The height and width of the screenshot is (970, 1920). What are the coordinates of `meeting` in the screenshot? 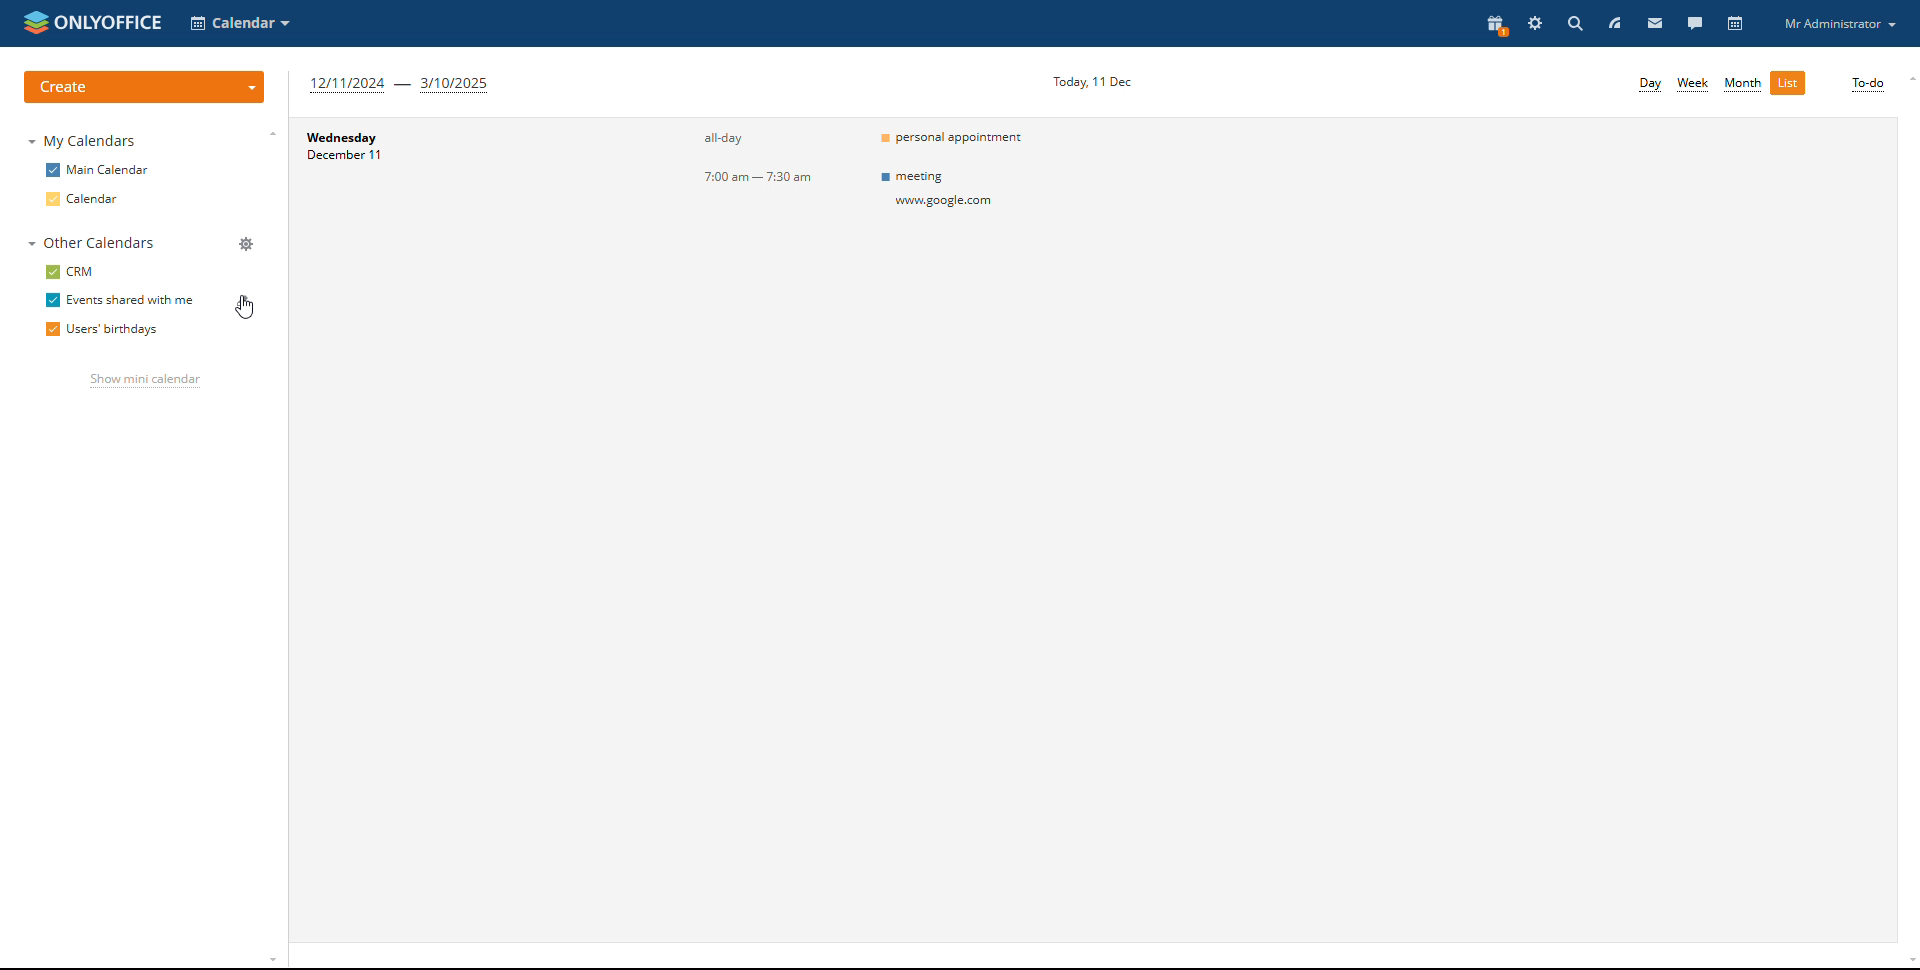 It's located at (944, 189).